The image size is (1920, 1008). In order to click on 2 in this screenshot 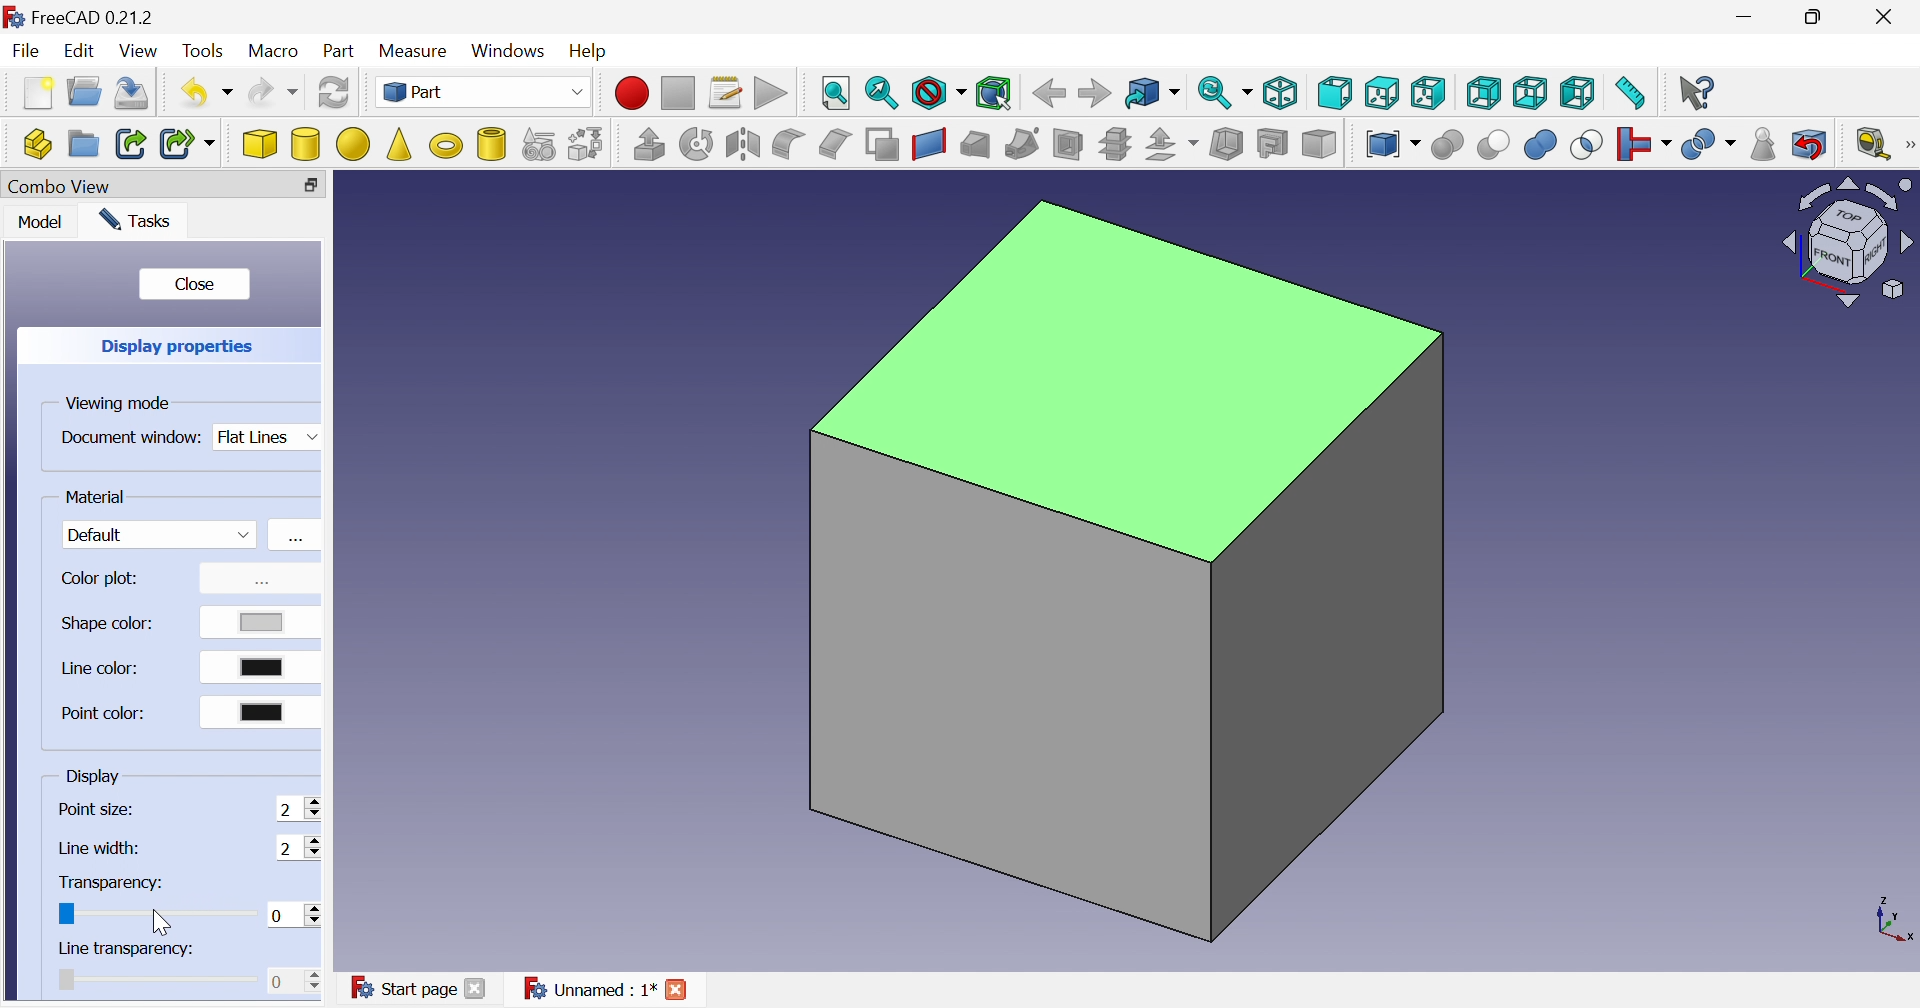, I will do `click(298, 808)`.